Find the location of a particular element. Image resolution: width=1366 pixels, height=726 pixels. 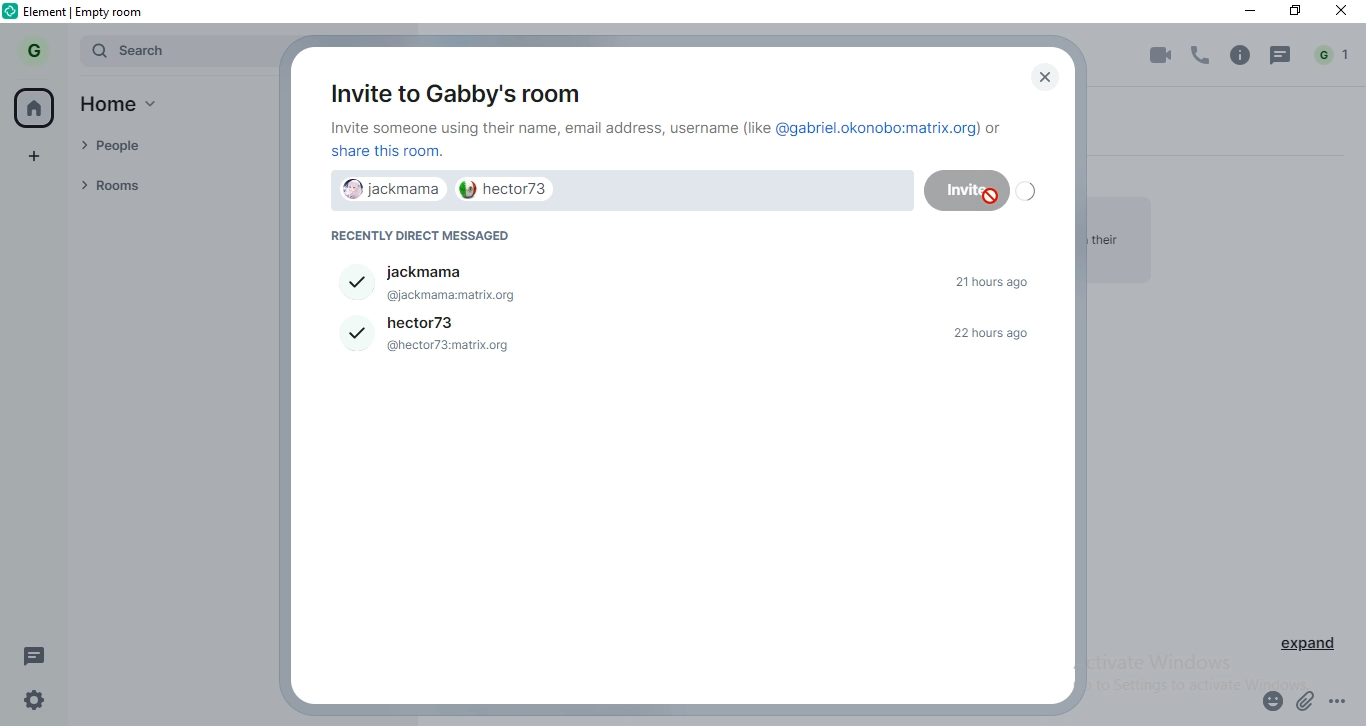

video call is located at coordinates (1157, 57).